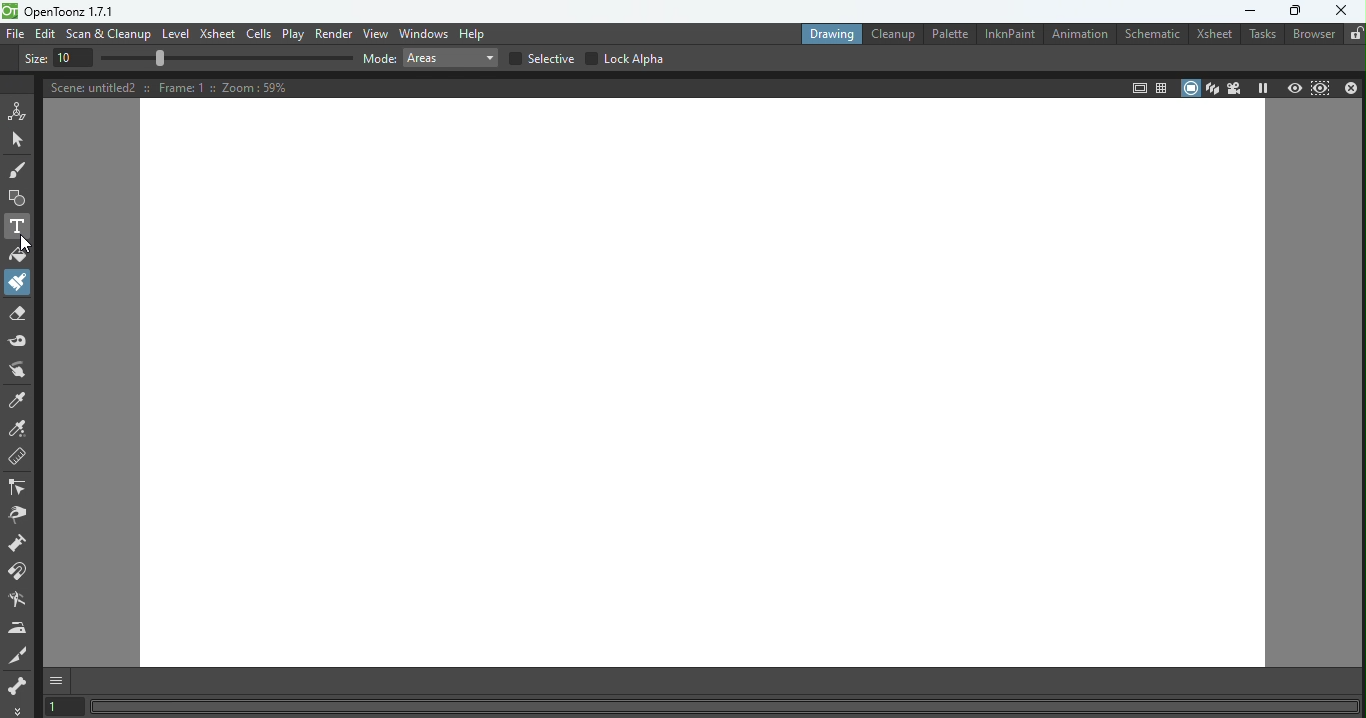 Image resolution: width=1366 pixels, height=718 pixels. I want to click on Scan & Cleanup, so click(109, 33).